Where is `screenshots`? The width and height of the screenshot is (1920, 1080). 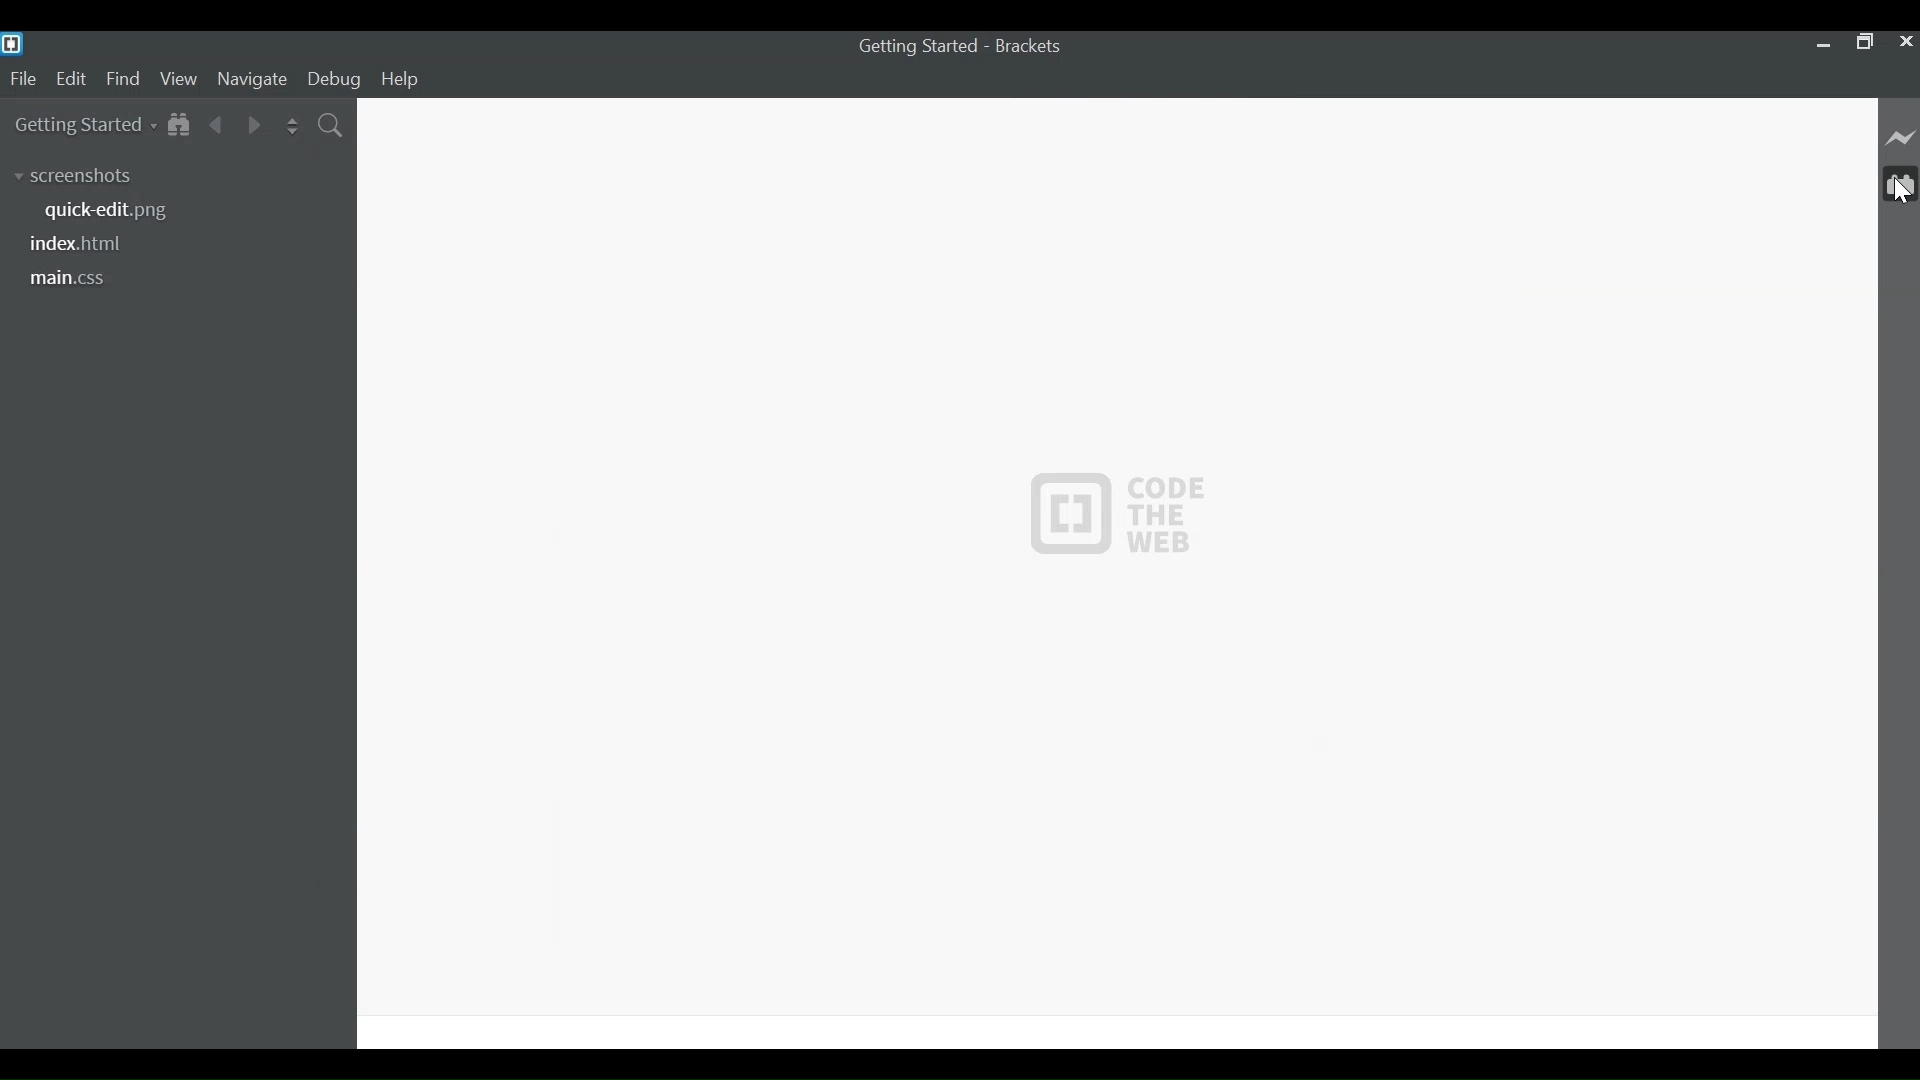 screenshots is located at coordinates (77, 177).